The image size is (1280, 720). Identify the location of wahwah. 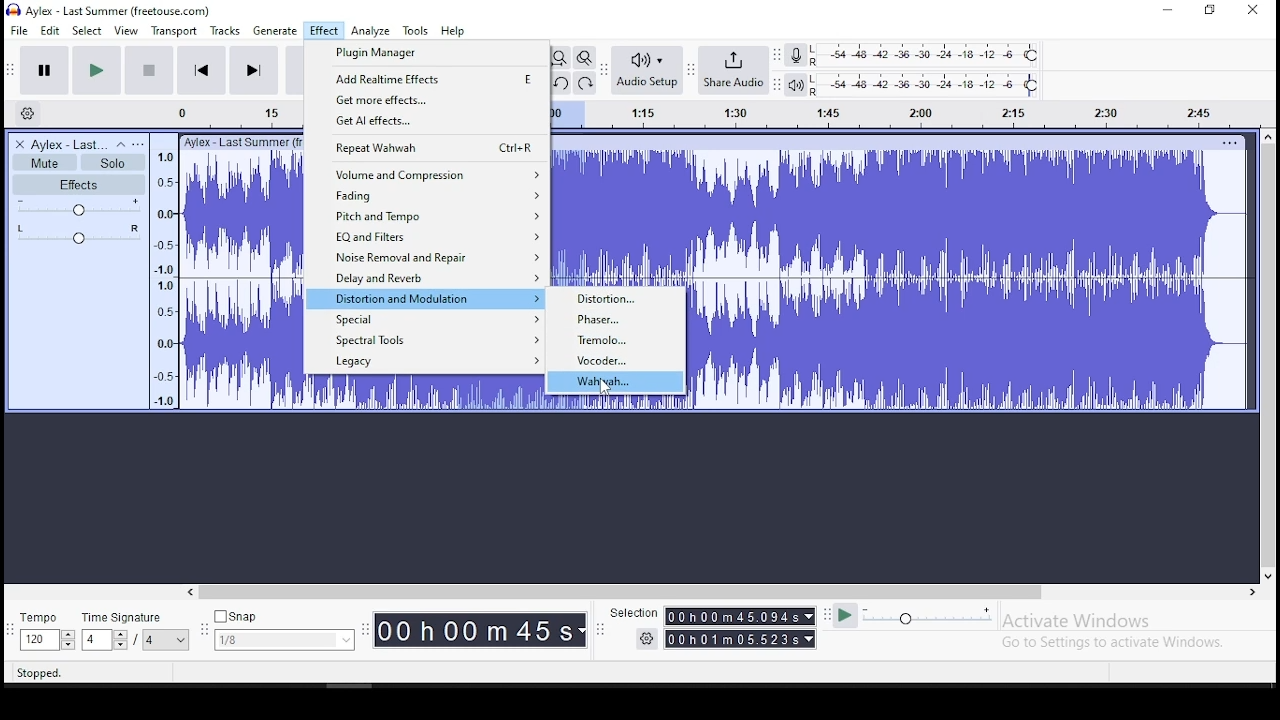
(616, 382).